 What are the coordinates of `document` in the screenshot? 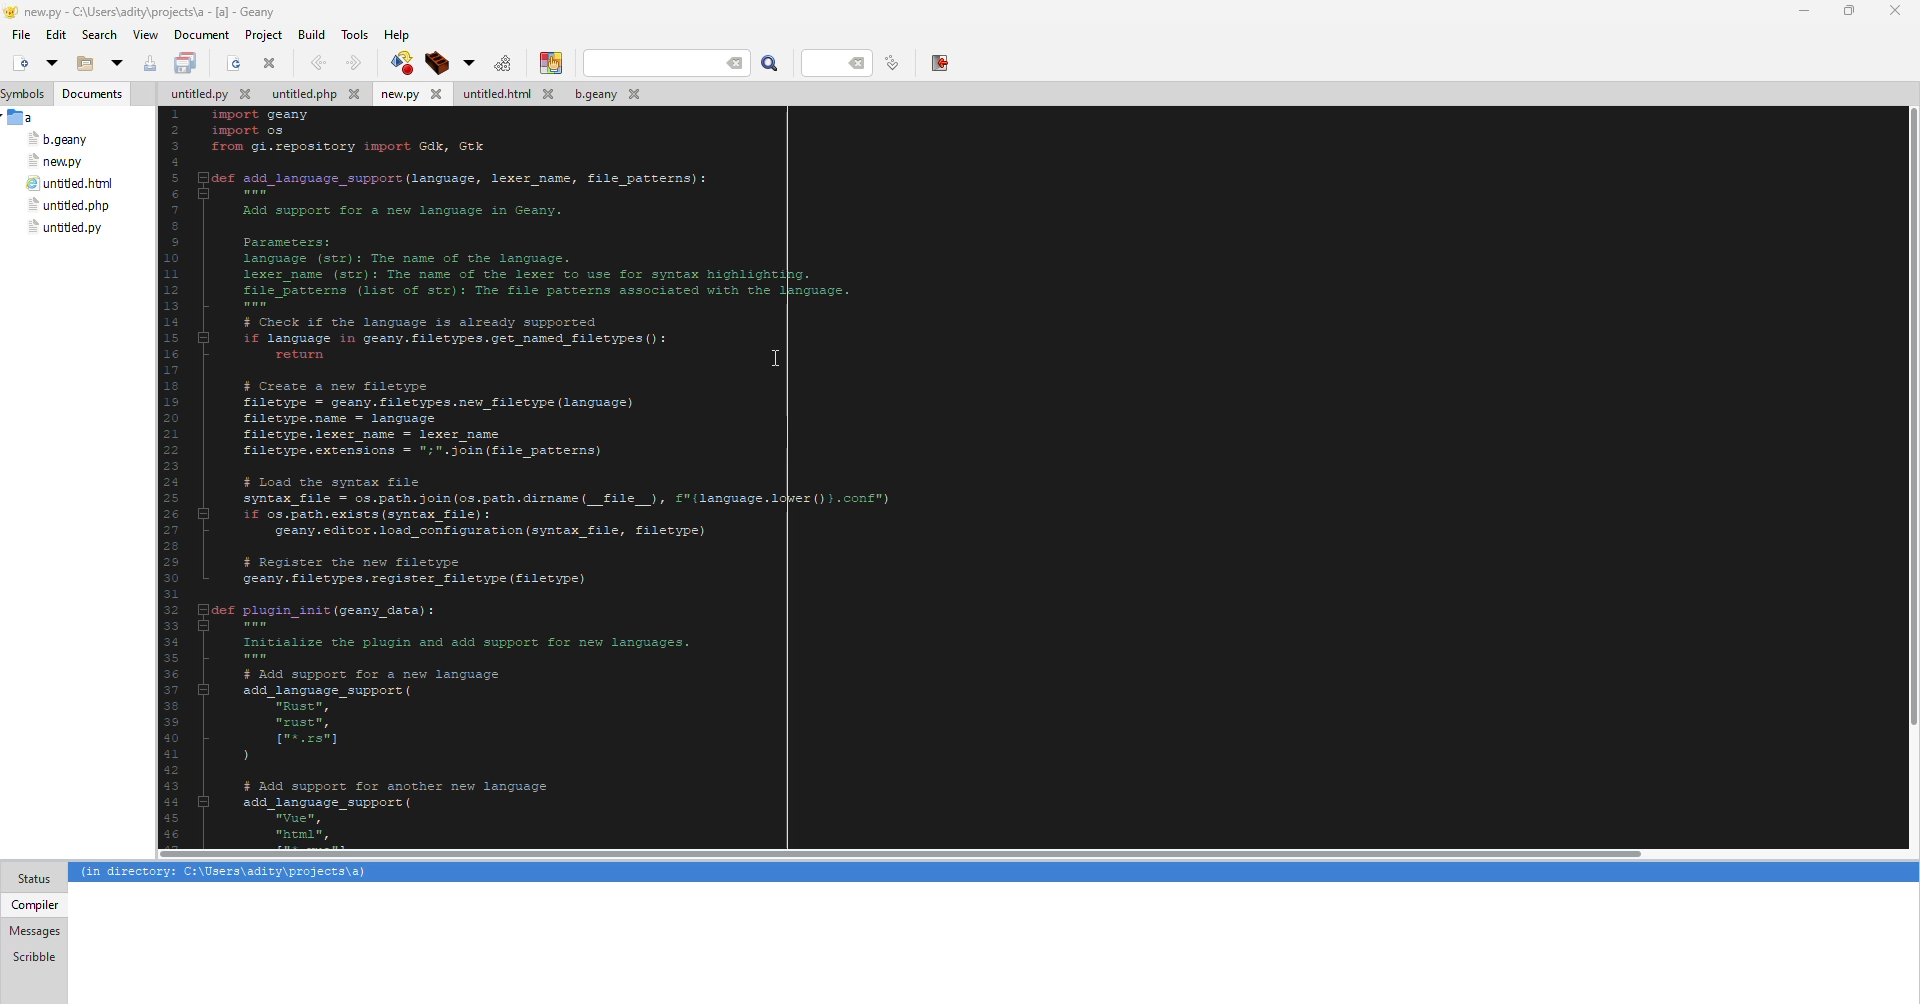 It's located at (202, 36).